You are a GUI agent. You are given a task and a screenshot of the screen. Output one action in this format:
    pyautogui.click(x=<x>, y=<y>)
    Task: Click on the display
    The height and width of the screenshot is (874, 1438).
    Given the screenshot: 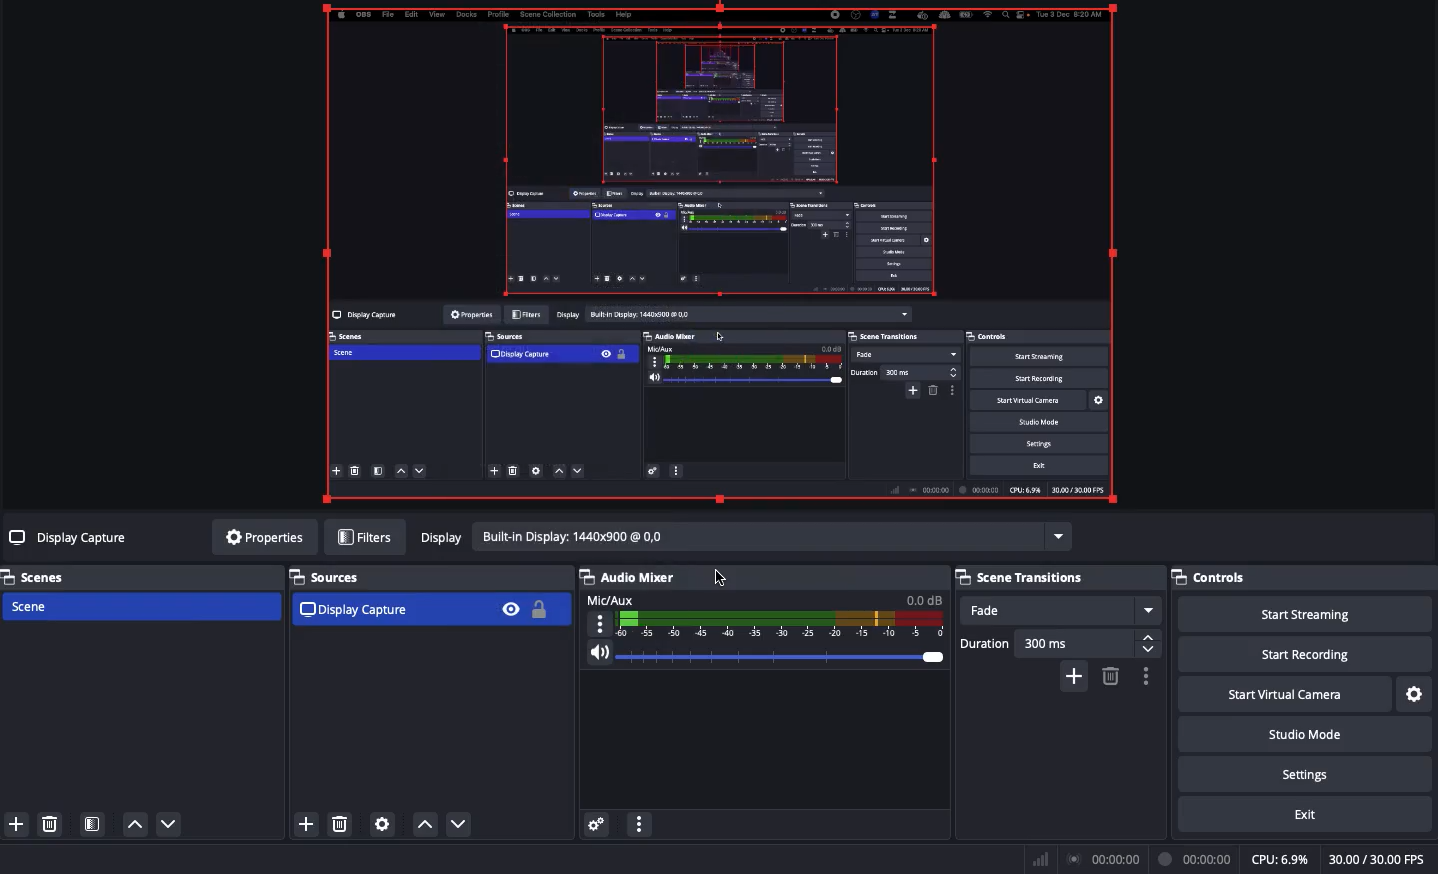 What is the action you would take?
    pyautogui.click(x=749, y=540)
    